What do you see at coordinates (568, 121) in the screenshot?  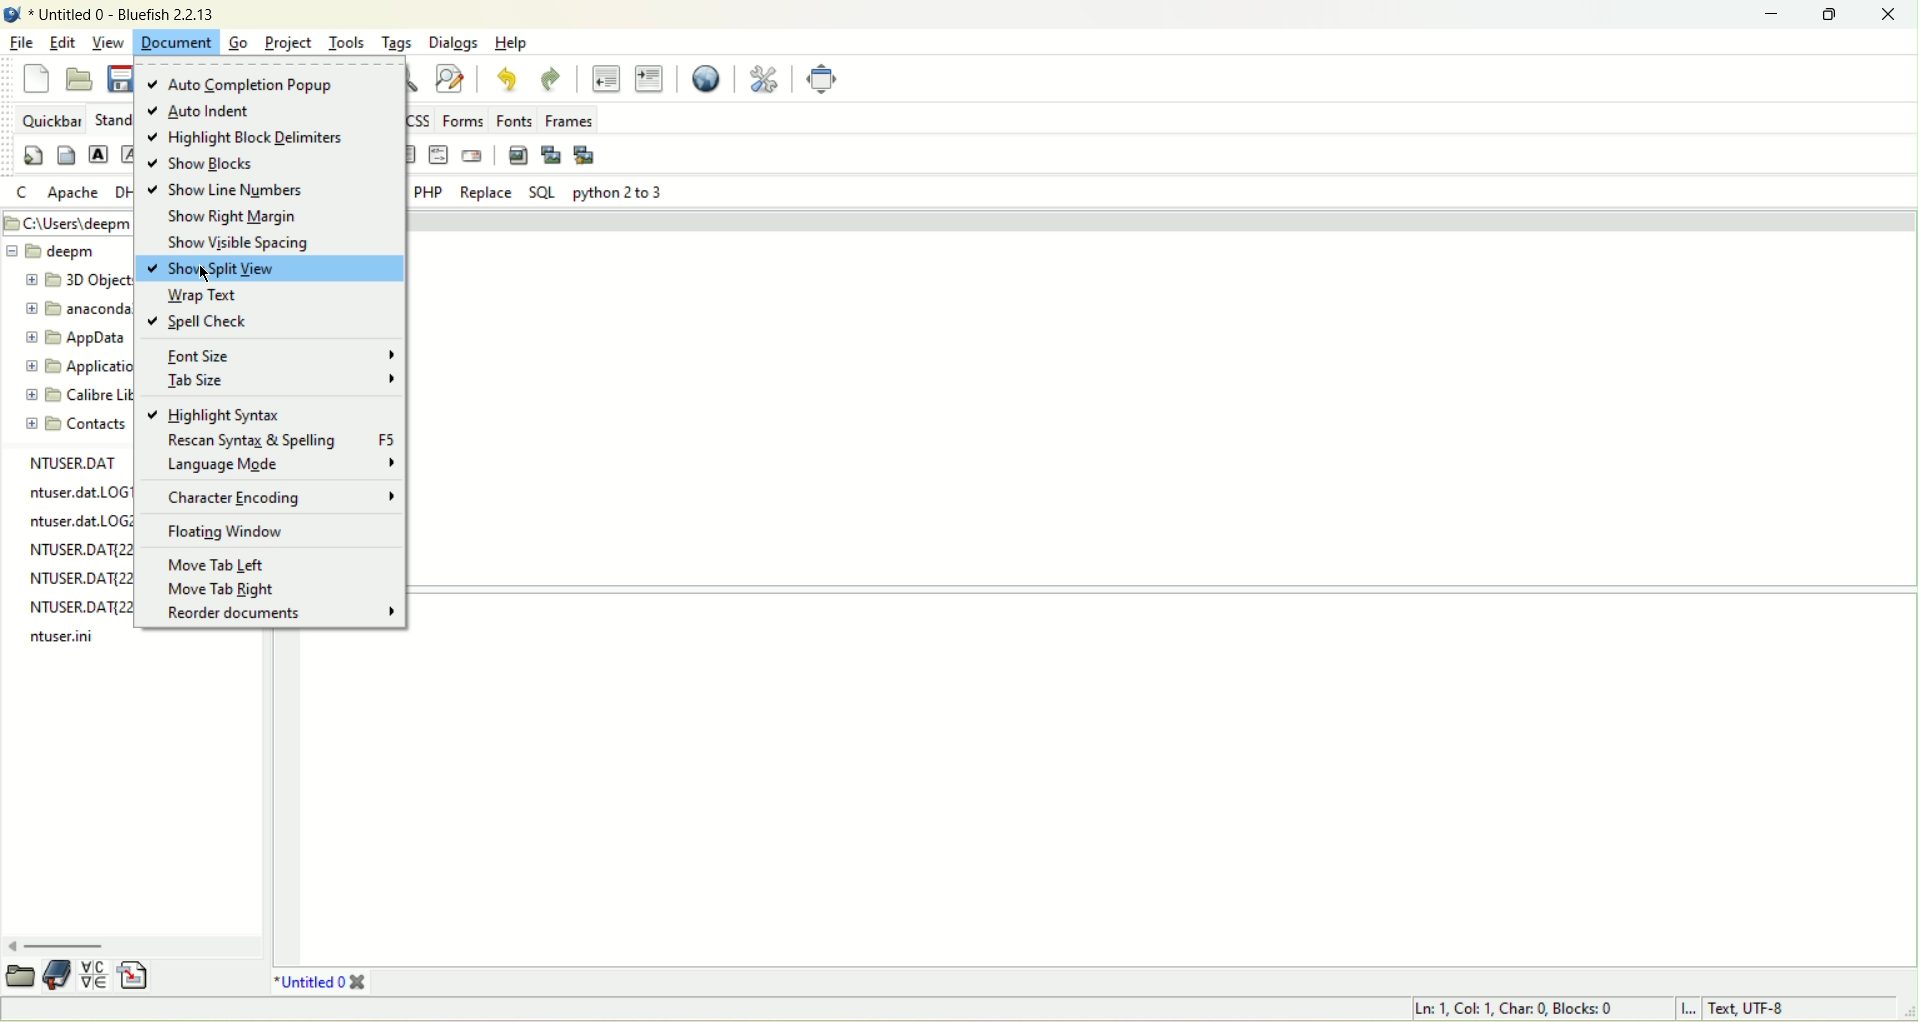 I see `frames` at bounding box center [568, 121].